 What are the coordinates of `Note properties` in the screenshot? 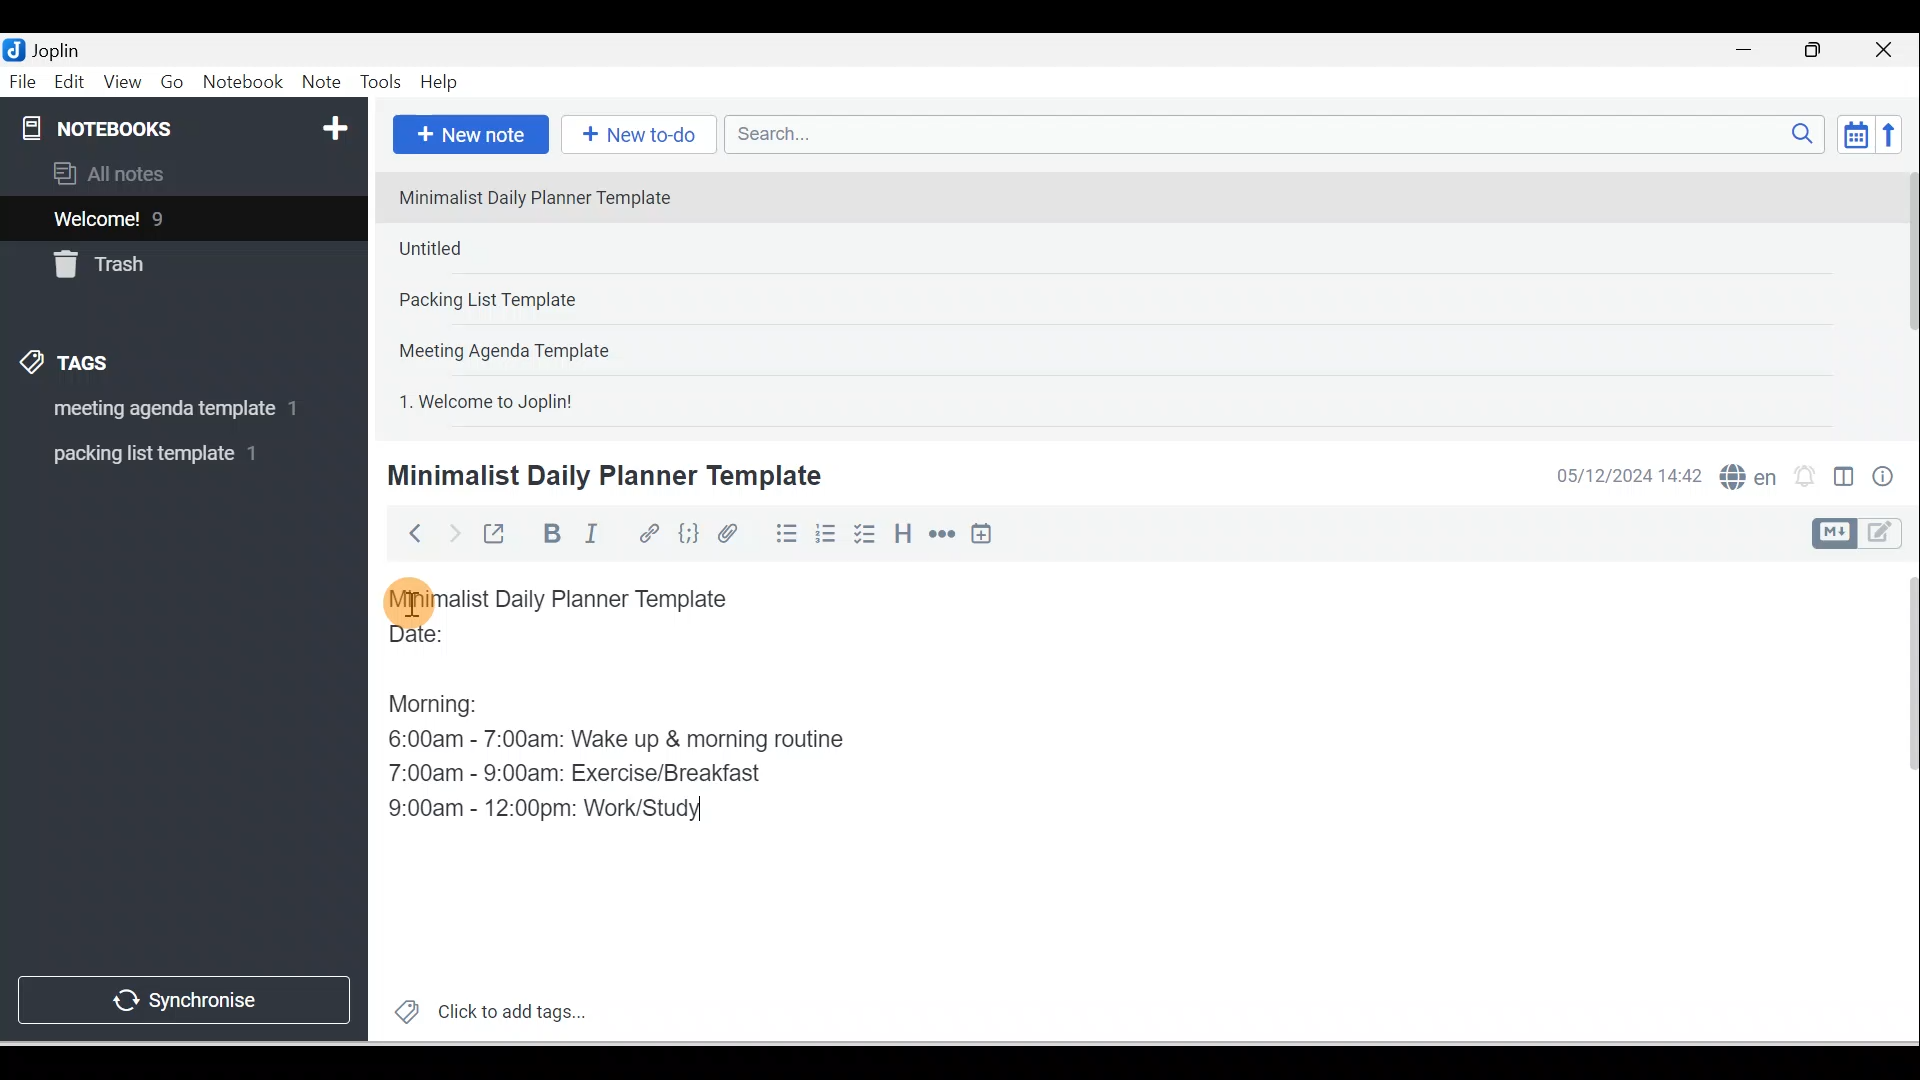 It's located at (1885, 479).